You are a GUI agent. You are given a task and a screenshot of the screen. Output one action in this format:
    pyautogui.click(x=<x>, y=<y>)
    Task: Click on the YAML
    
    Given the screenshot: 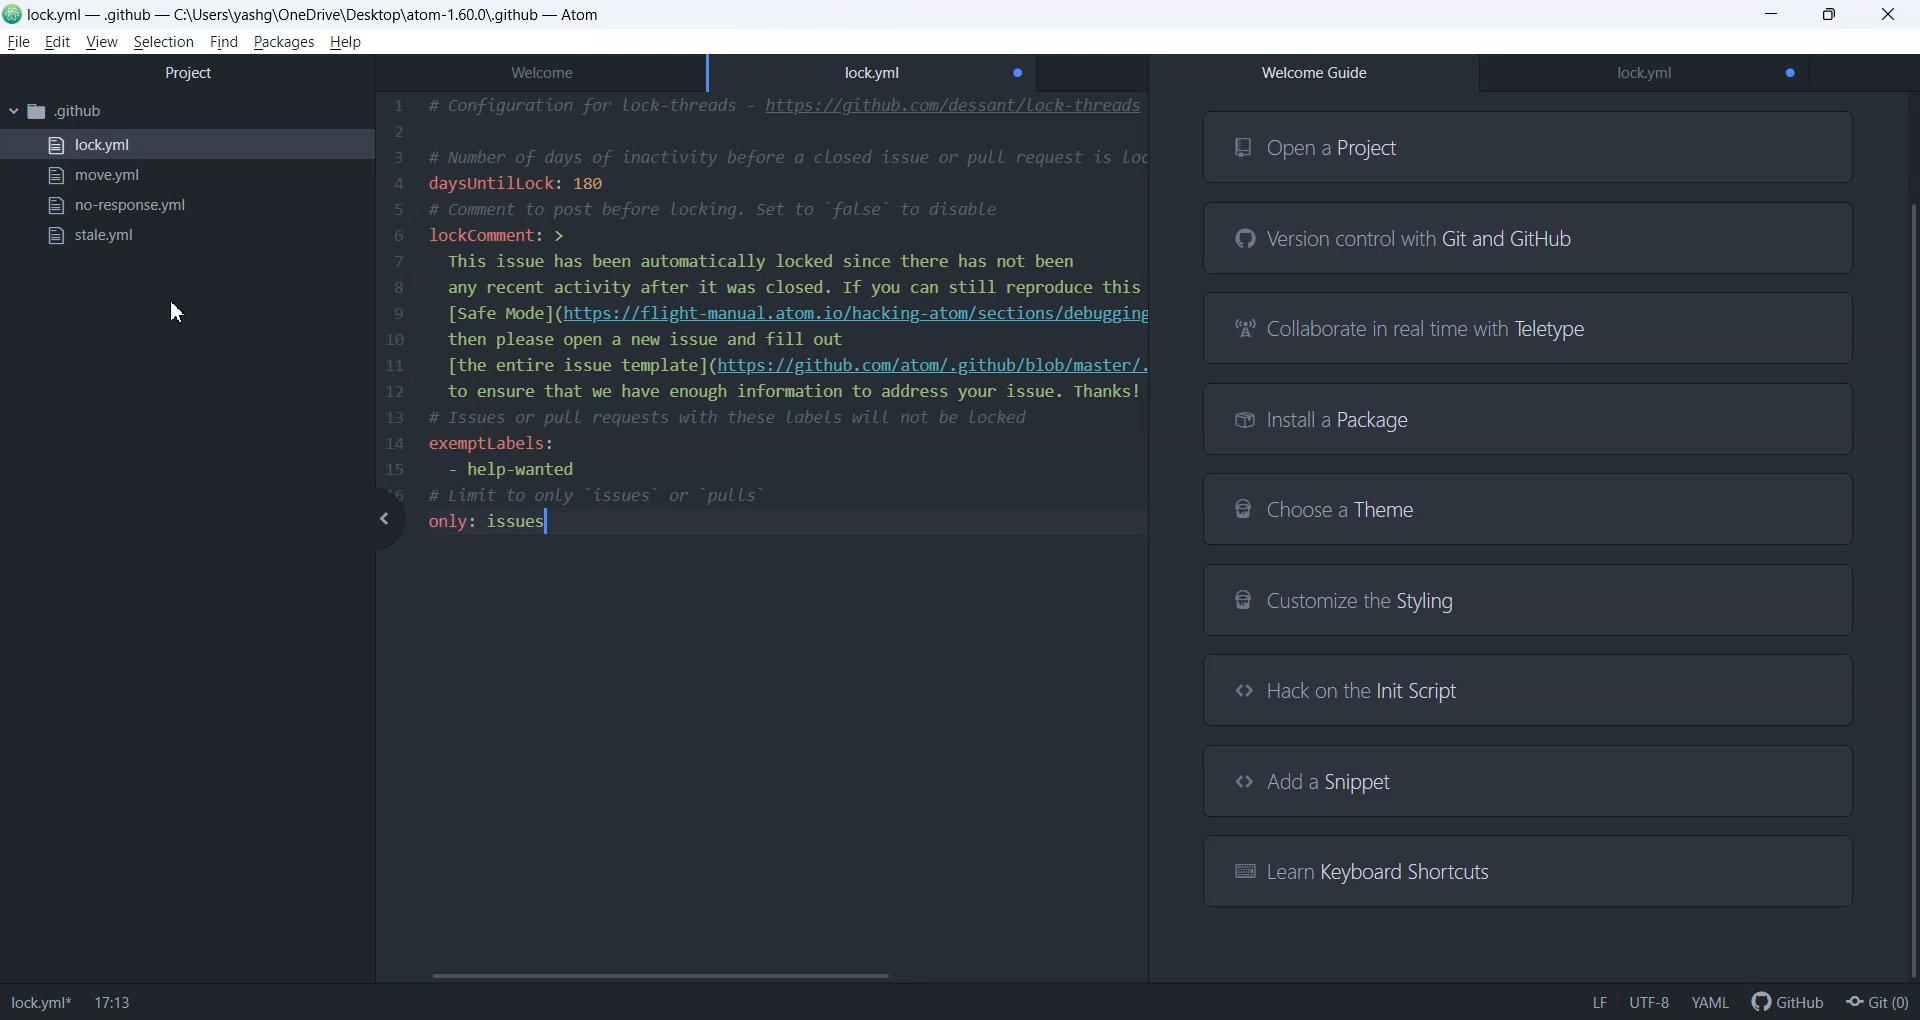 What is the action you would take?
    pyautogui.click(x=1709, y=1002)
    